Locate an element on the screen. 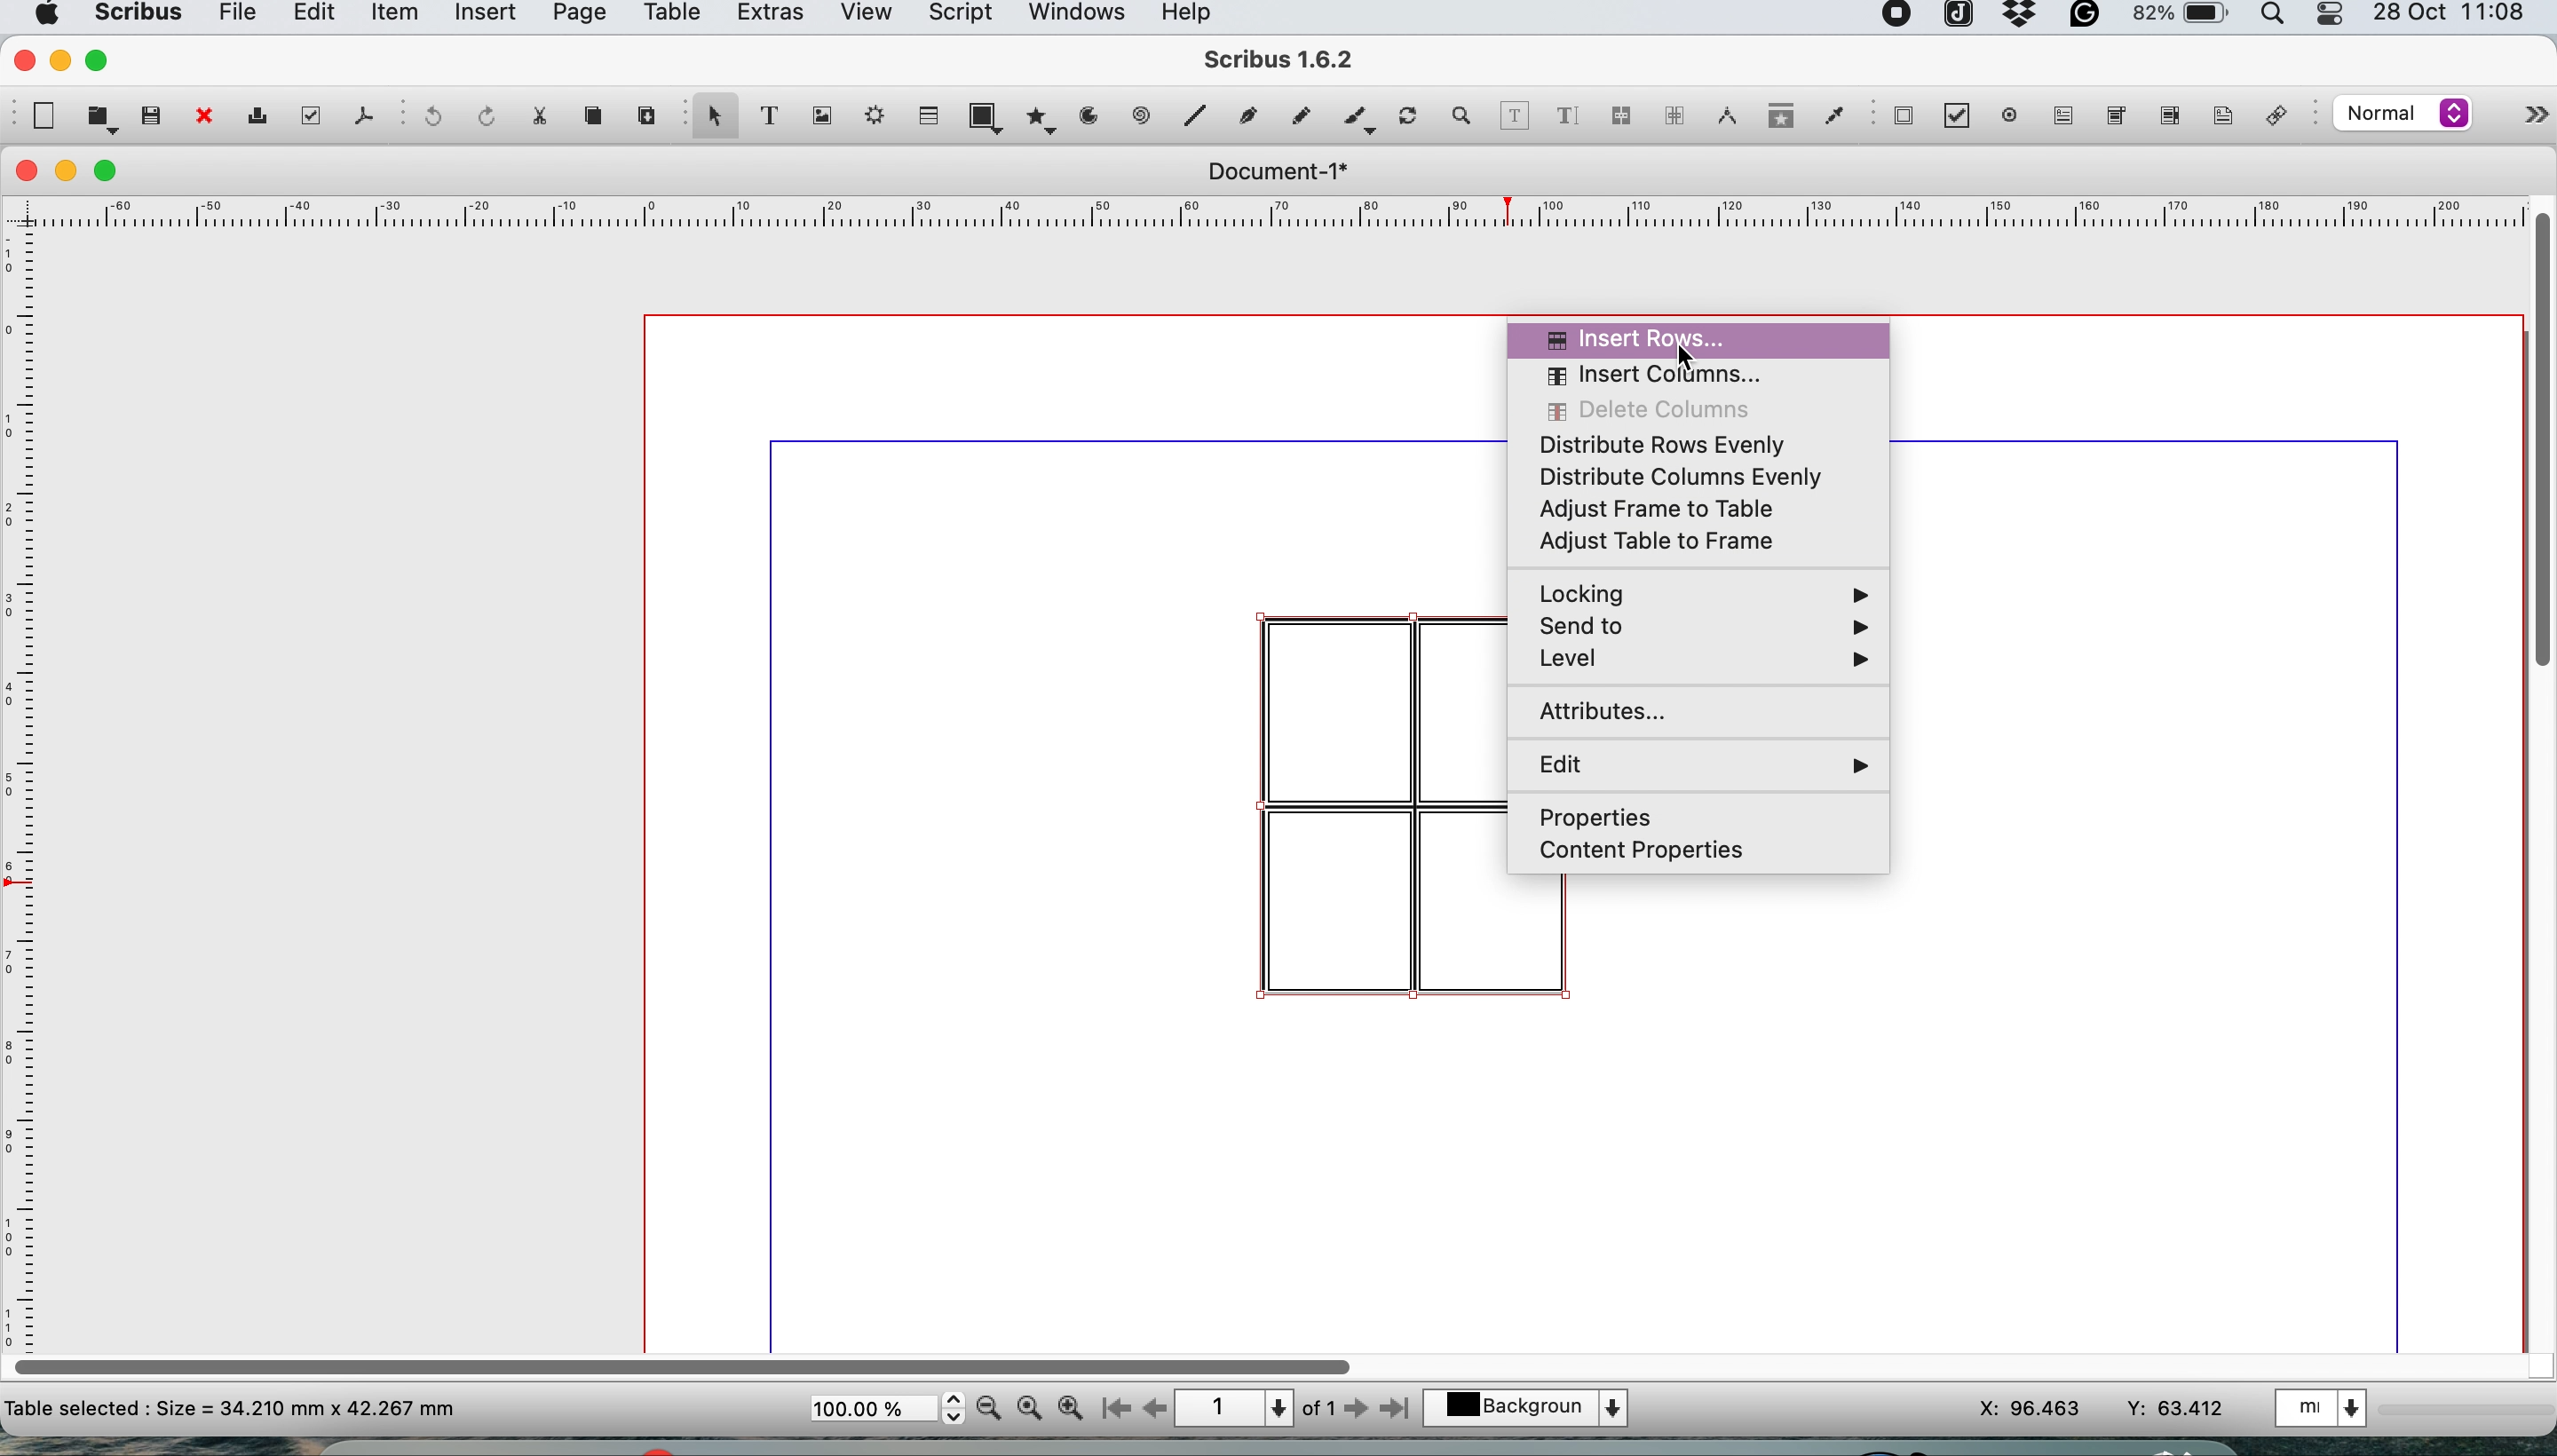 This screenshot has width=2557, height=1456. distribute columns evenly is located at coordinates (1678, 476).